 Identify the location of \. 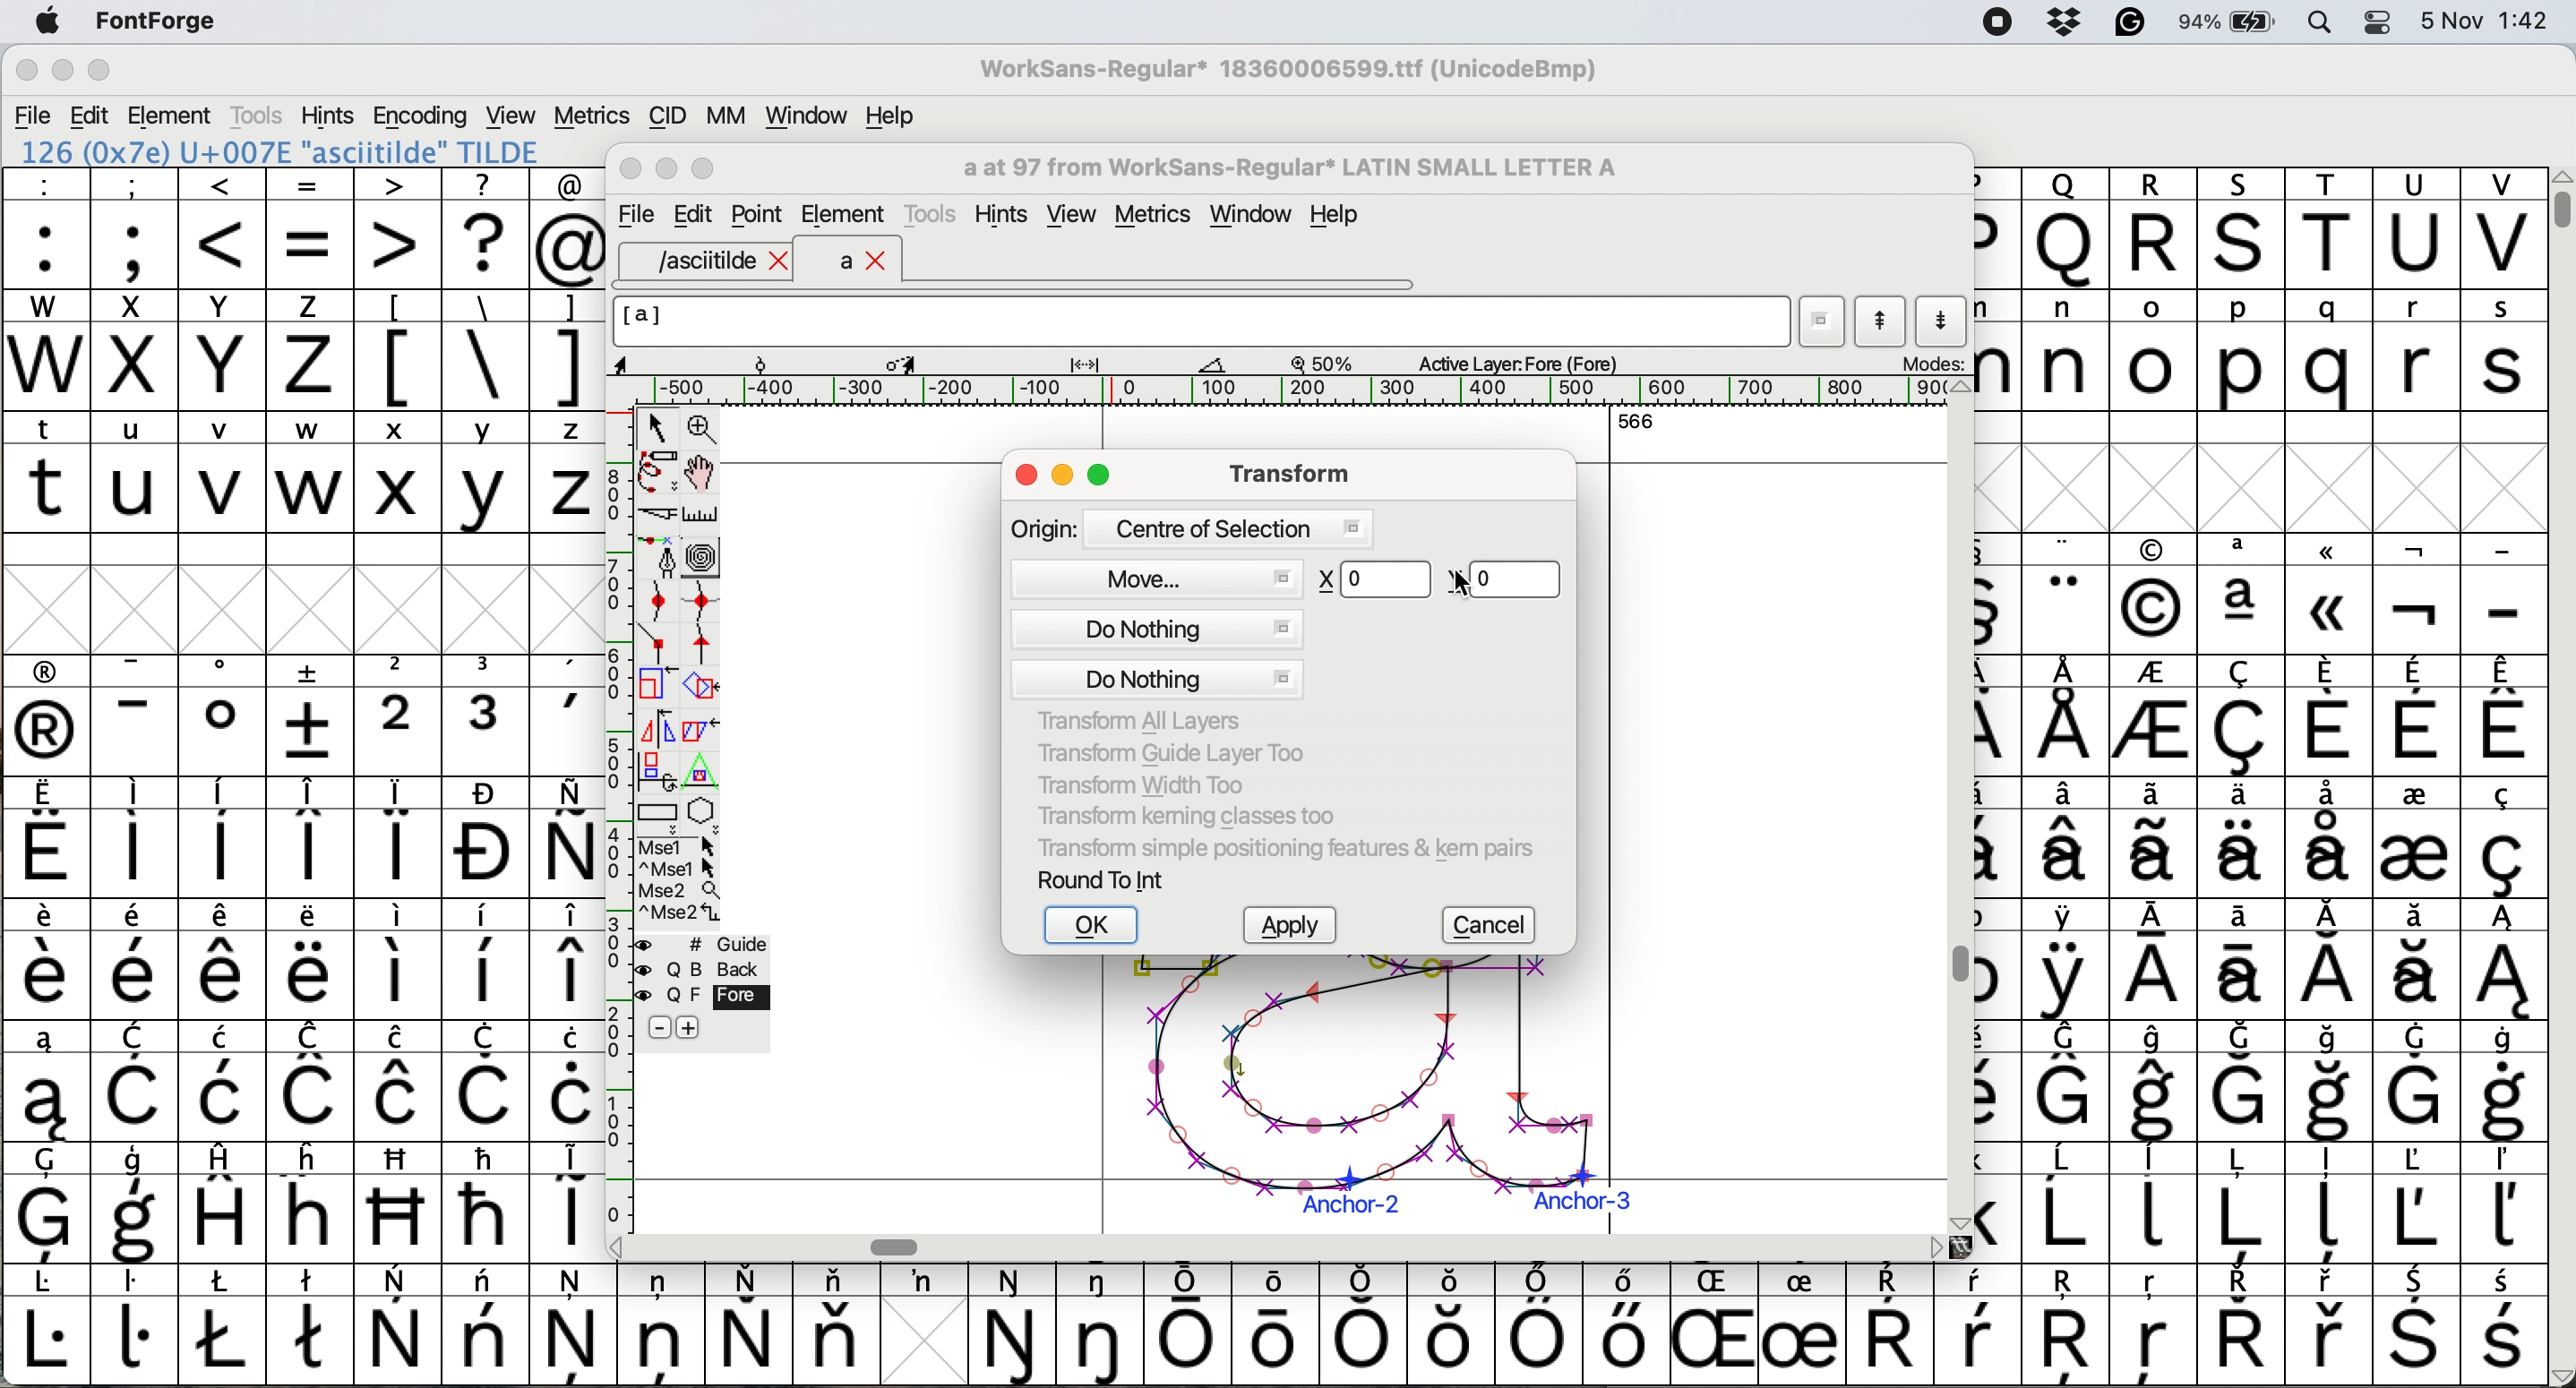
(484, 351).